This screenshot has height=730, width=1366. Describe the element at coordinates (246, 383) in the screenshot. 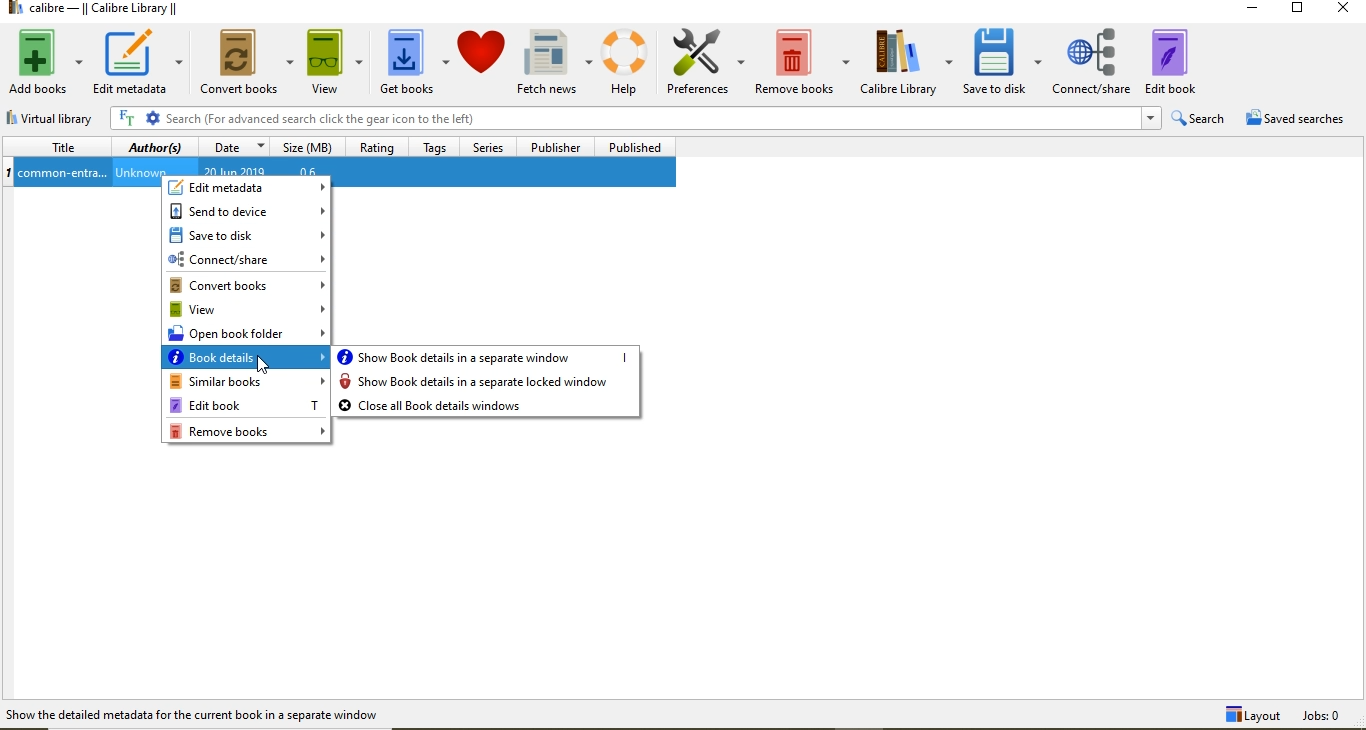

I see `similar books` at that location.